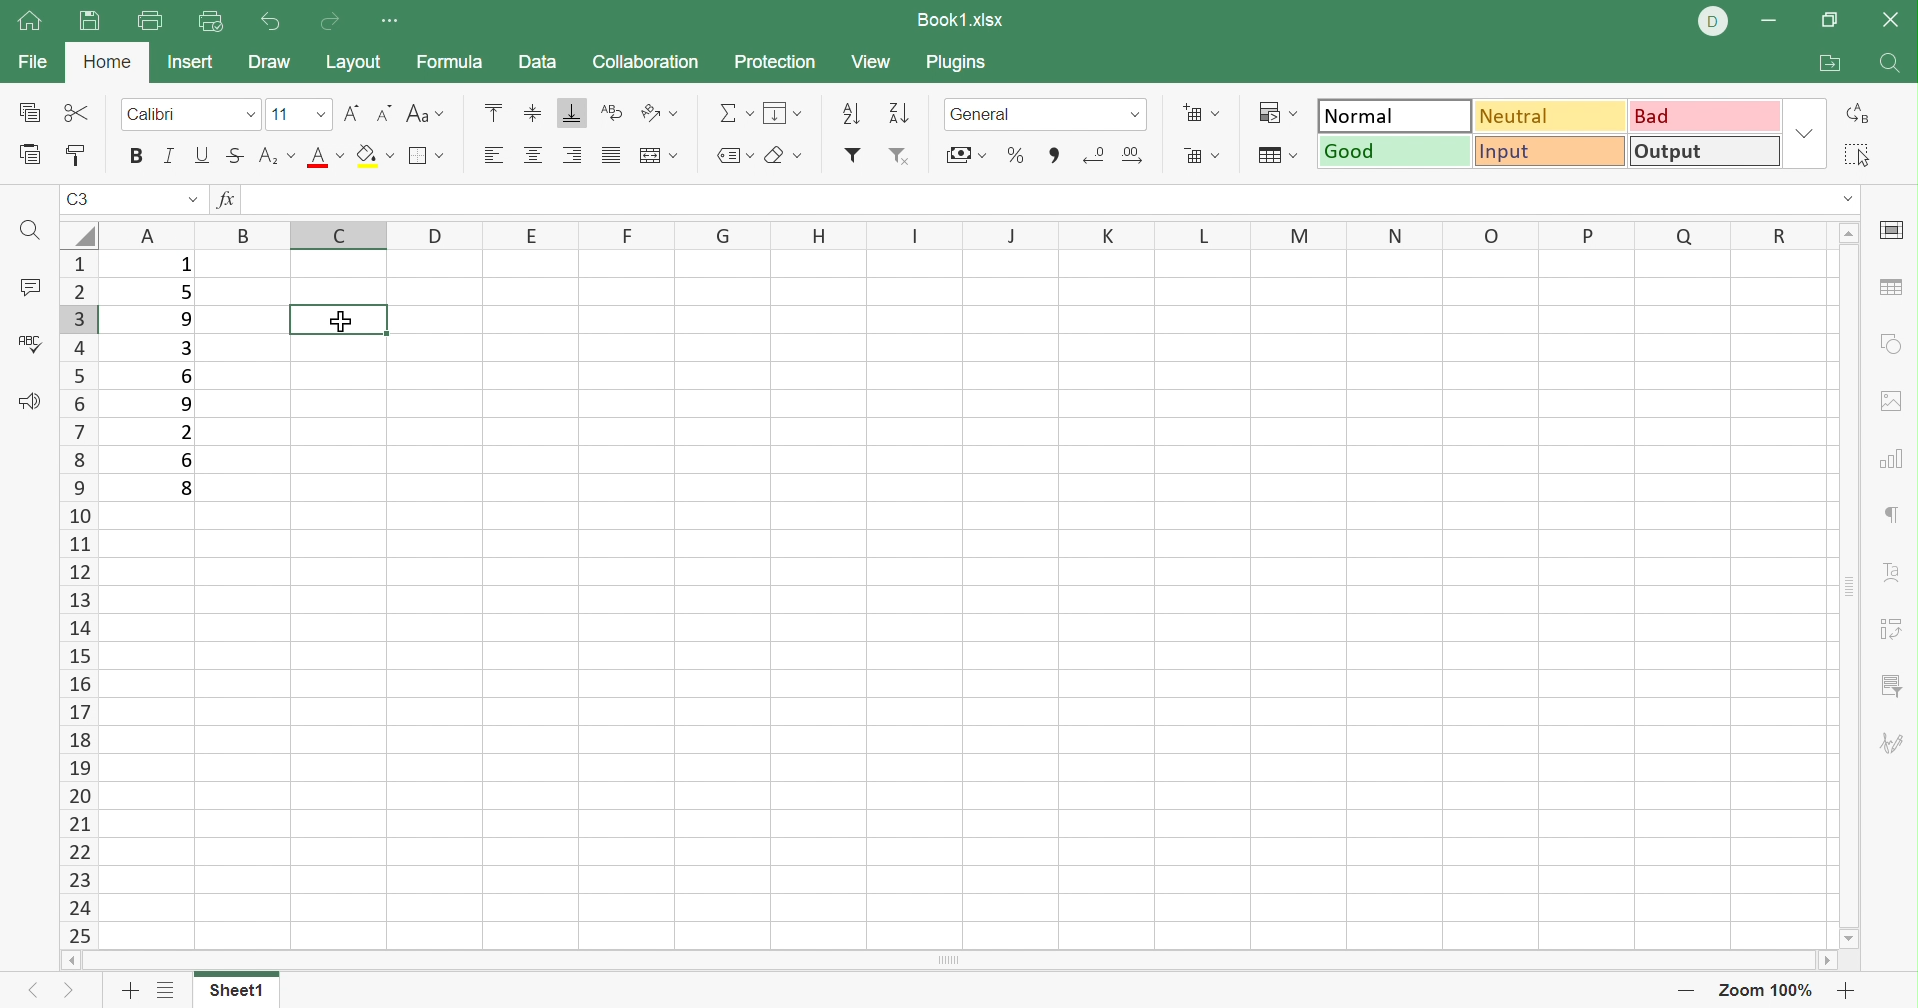  Describe the element at coordinates (1014, 154) in the screenshot. I see `Percent style` at that location.